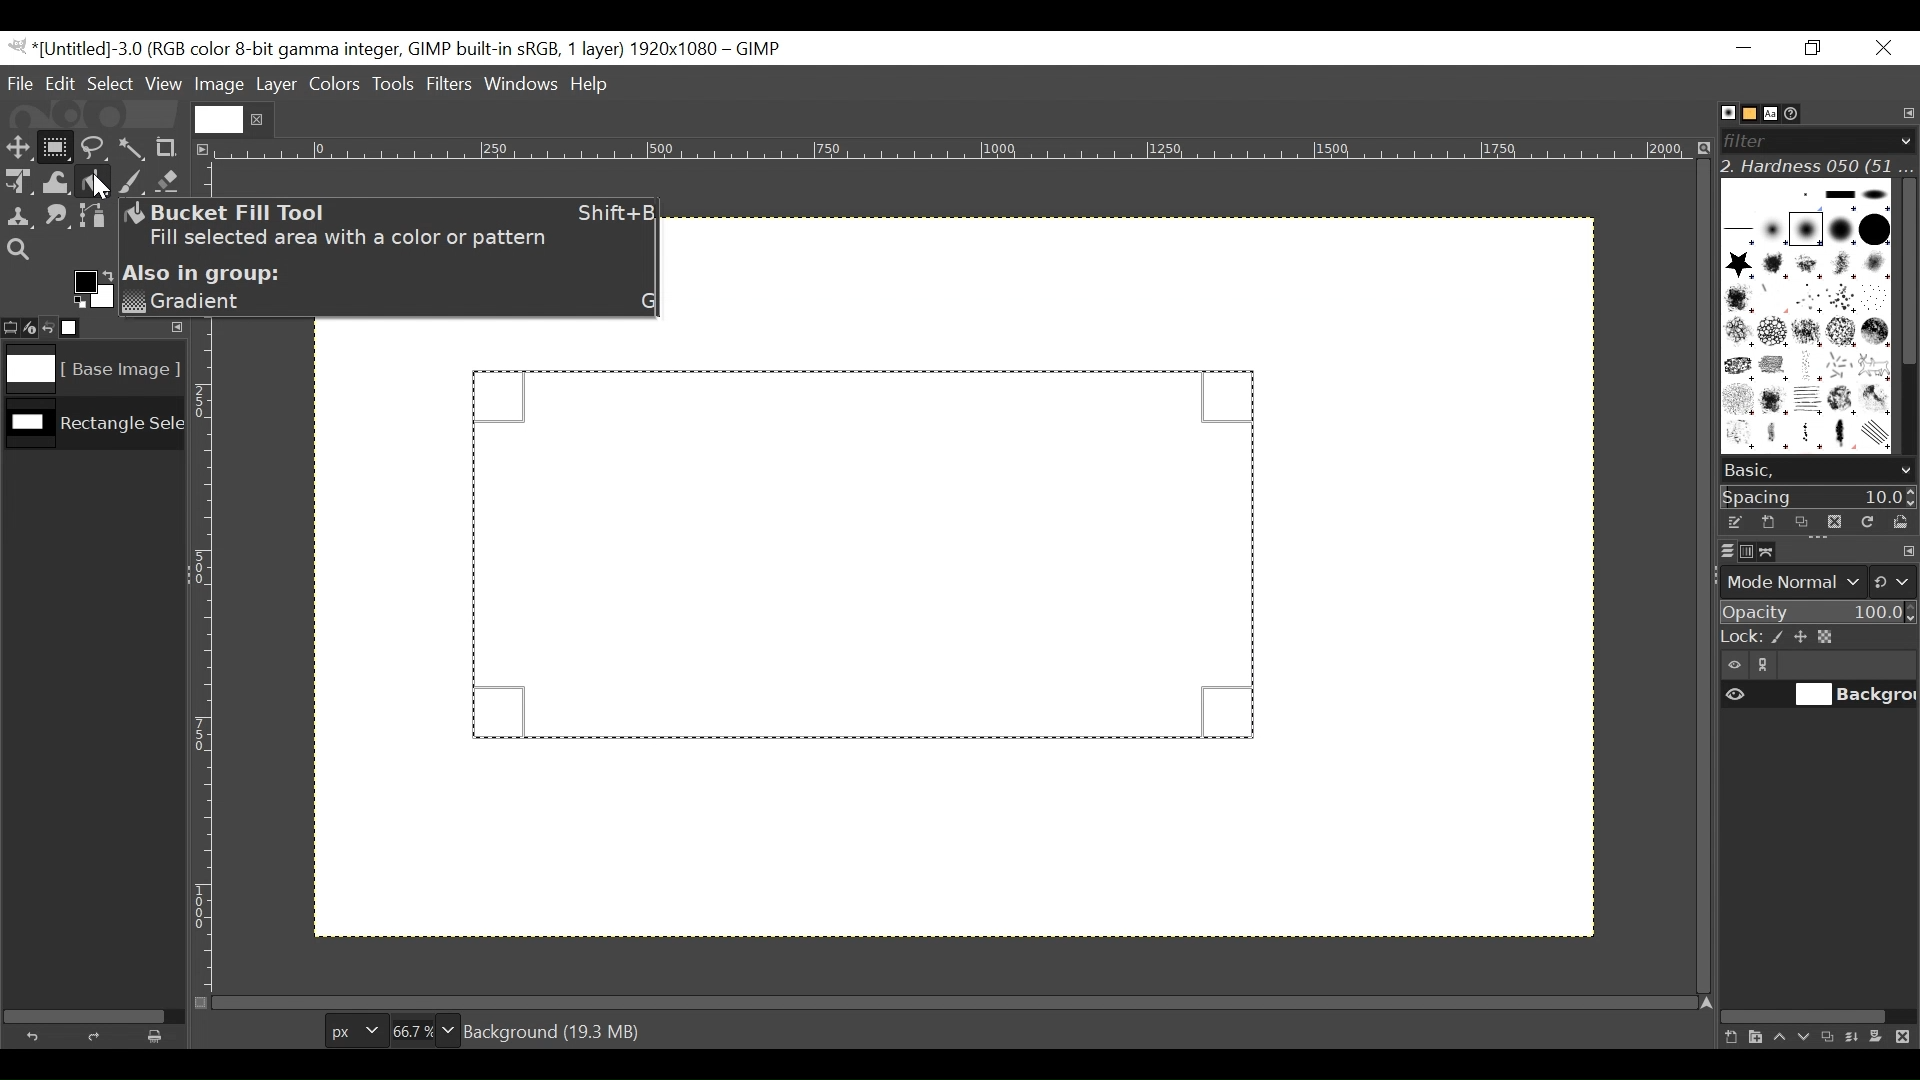 This screenshot has height=1080, width=1920. I want to click on Spacing, so click(1819, 496).